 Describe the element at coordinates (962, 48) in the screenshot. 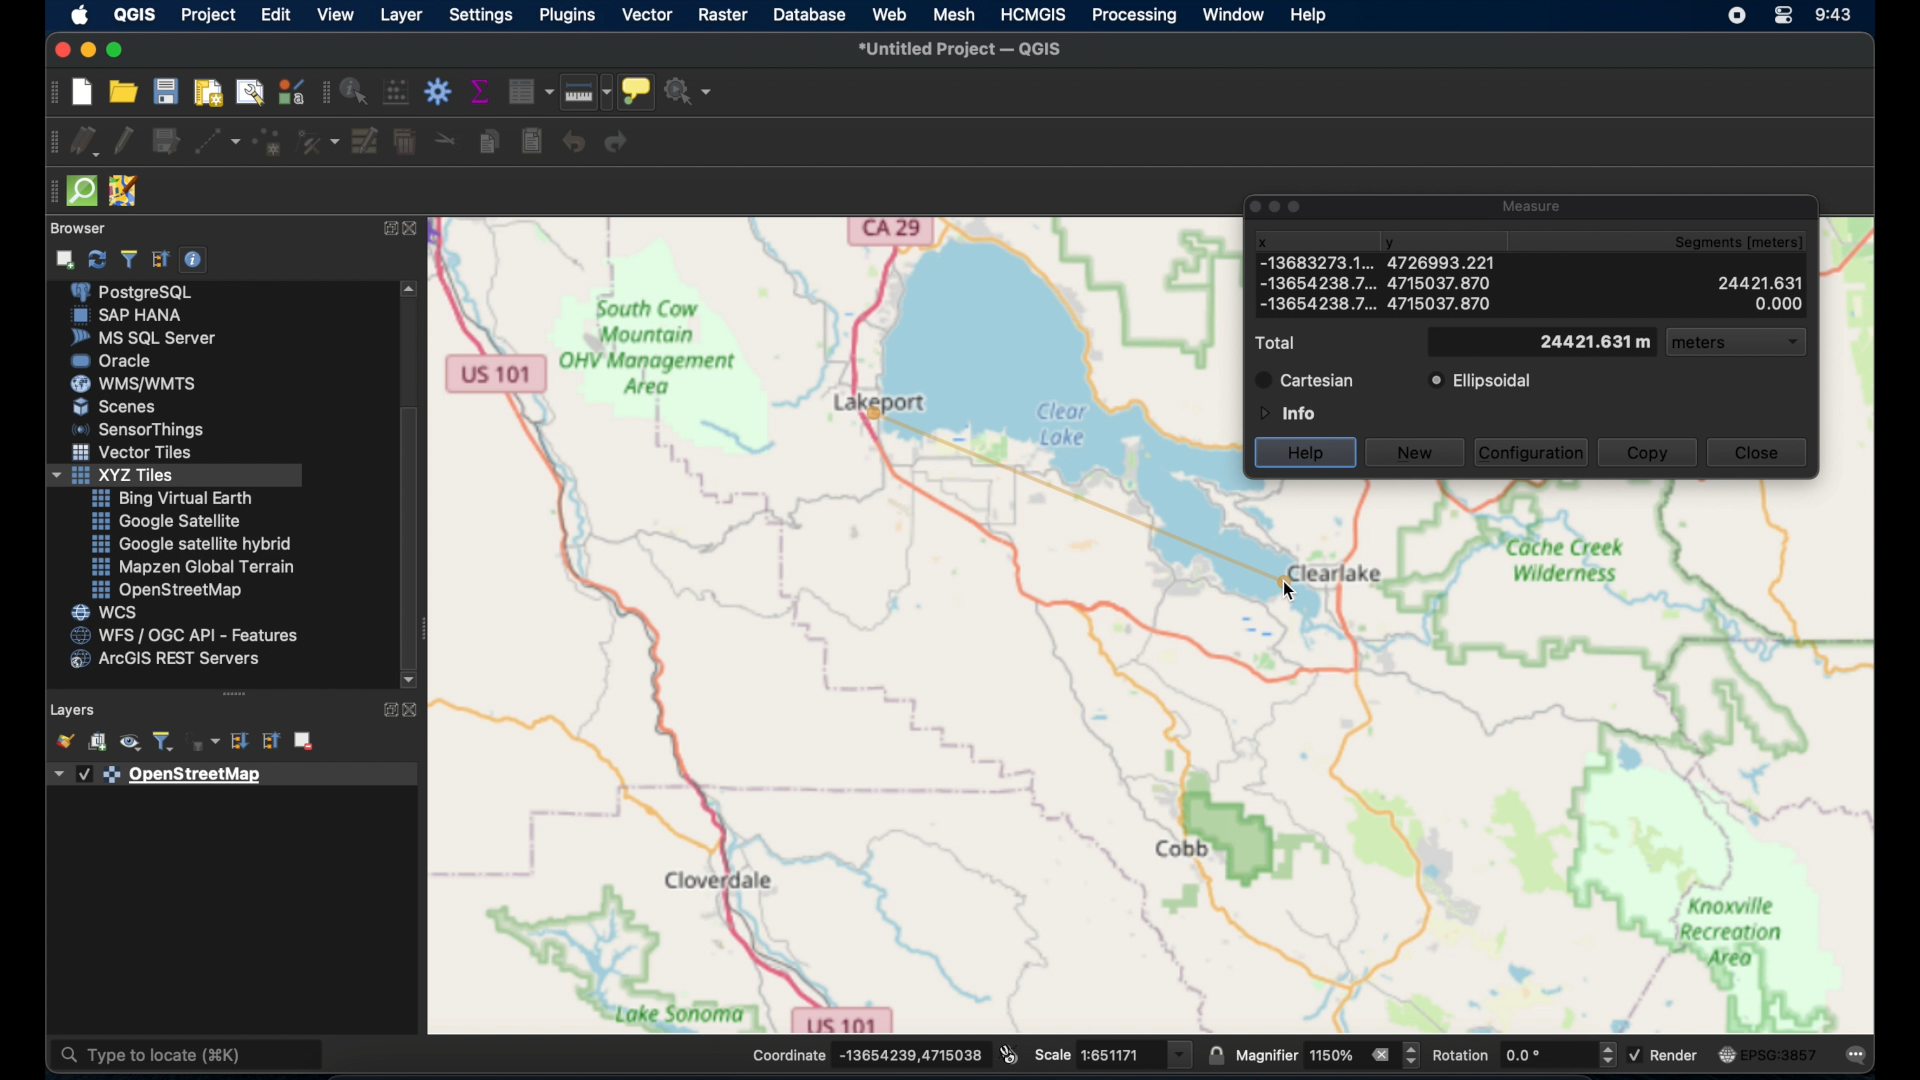

I see `Untitled project-QGIS` at that location.